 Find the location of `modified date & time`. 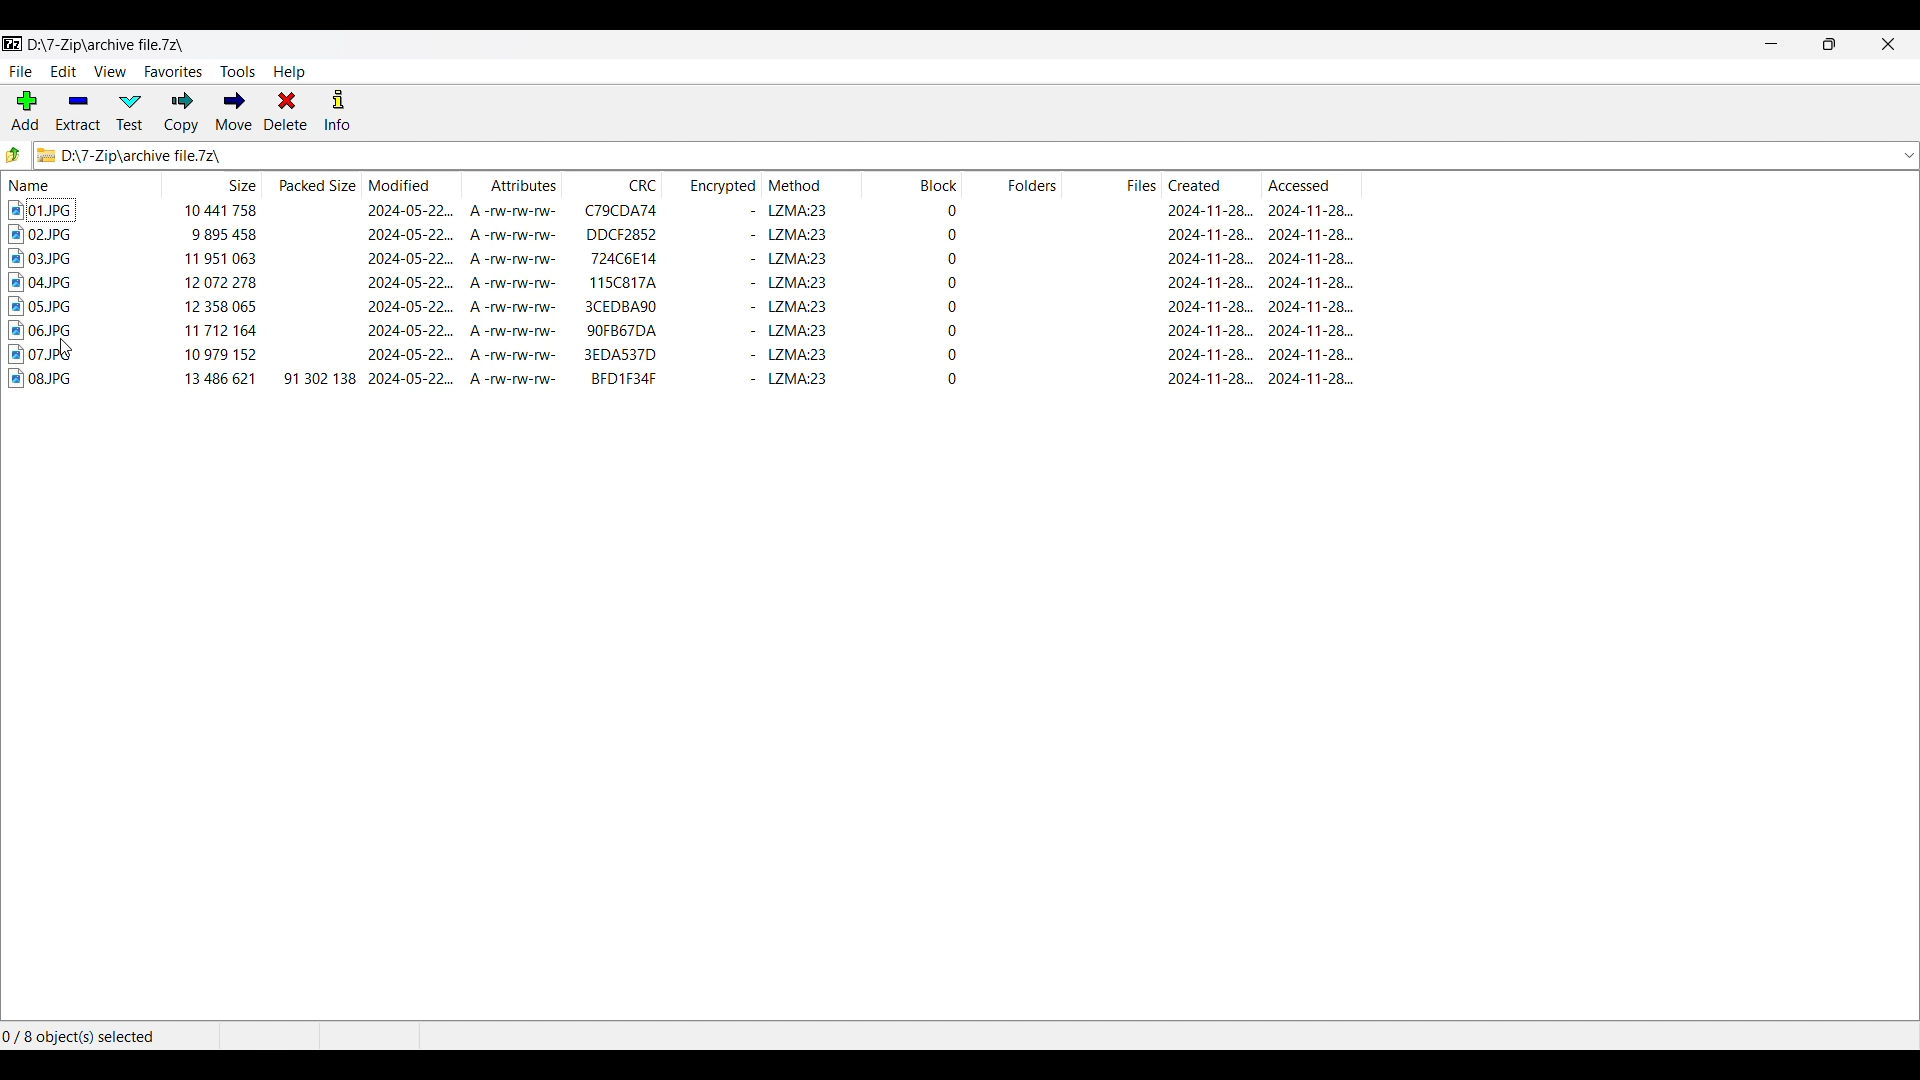

modified date & time is located at coordinates (411, 353).